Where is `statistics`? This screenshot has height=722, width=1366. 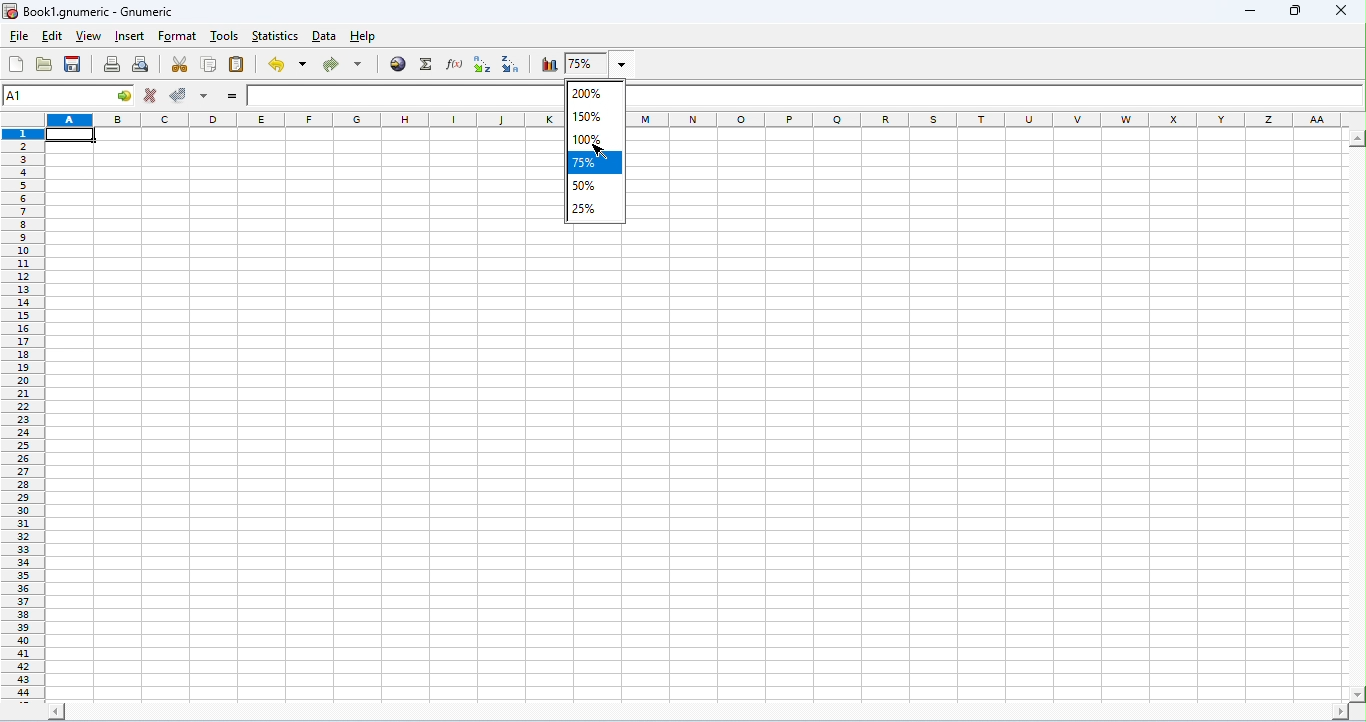 statistics is located at coordinates (275, 36).